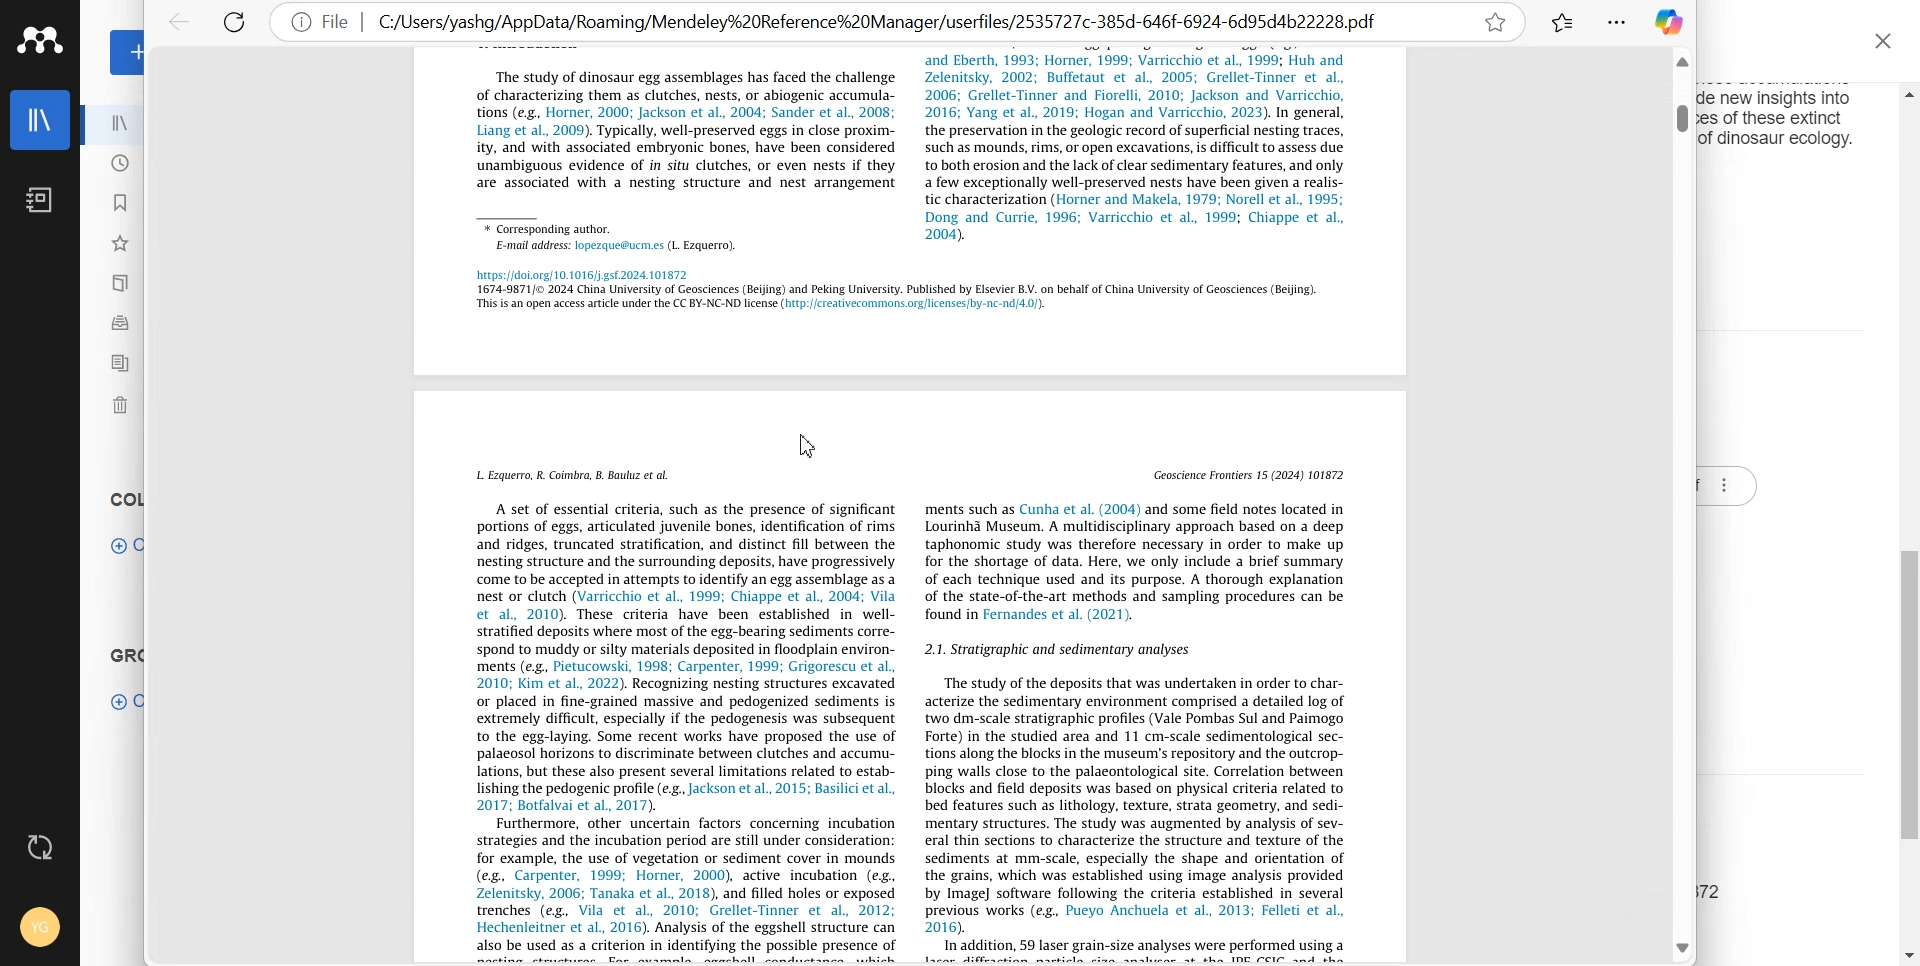  I want to click on File path address, so click(898, 21).